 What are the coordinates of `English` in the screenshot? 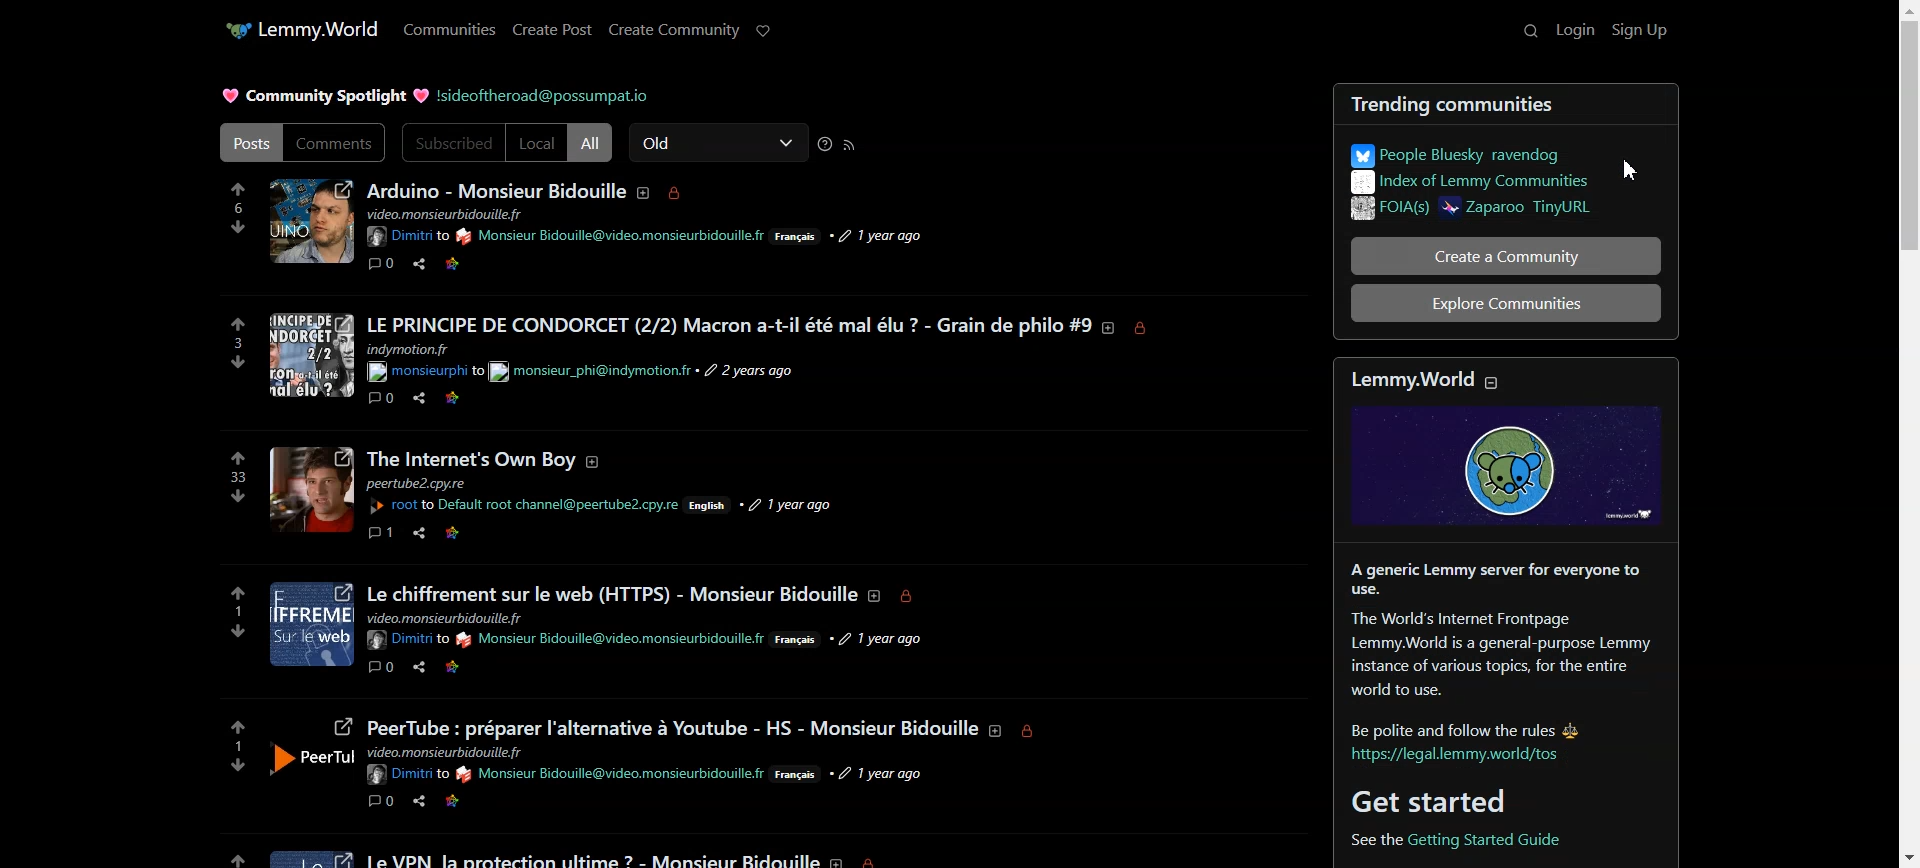 It's located at (712, 507).